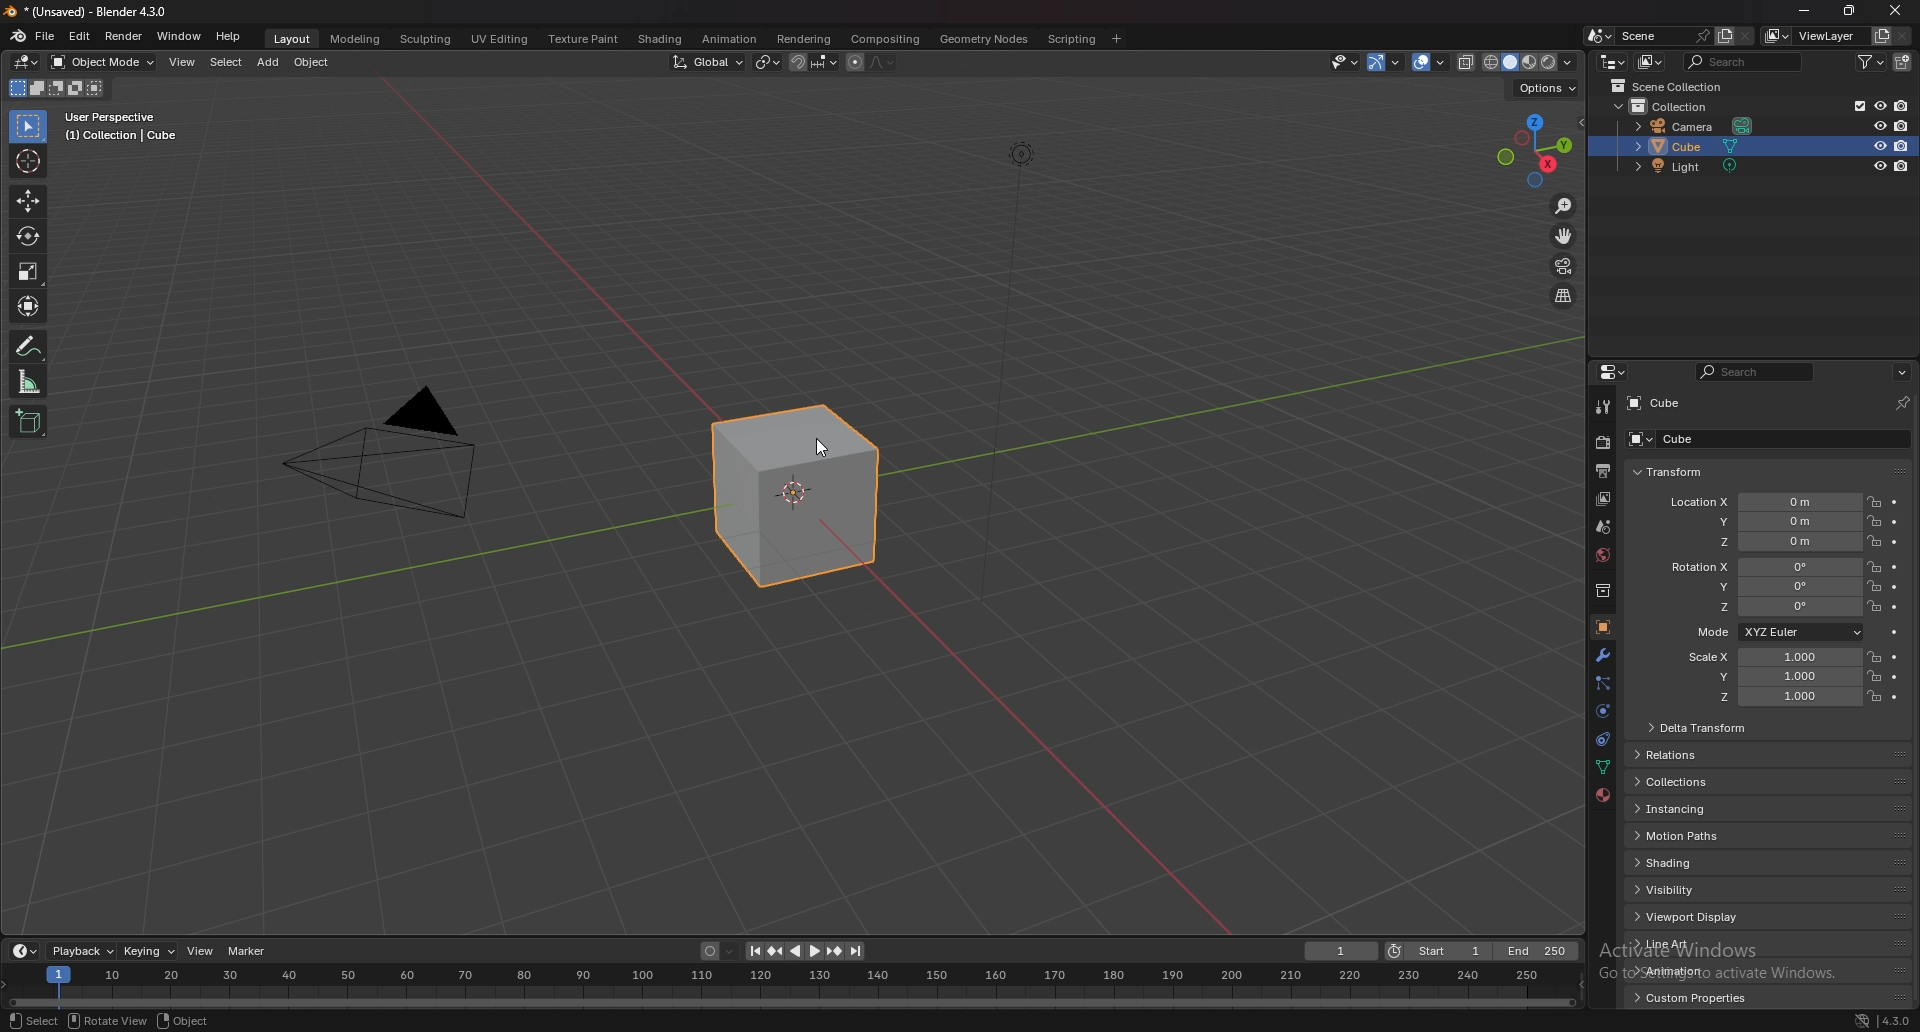  What do you see at coordinates (1696, 126) in the screenshot?
I see `camera` at bounding box center [1696, 126].